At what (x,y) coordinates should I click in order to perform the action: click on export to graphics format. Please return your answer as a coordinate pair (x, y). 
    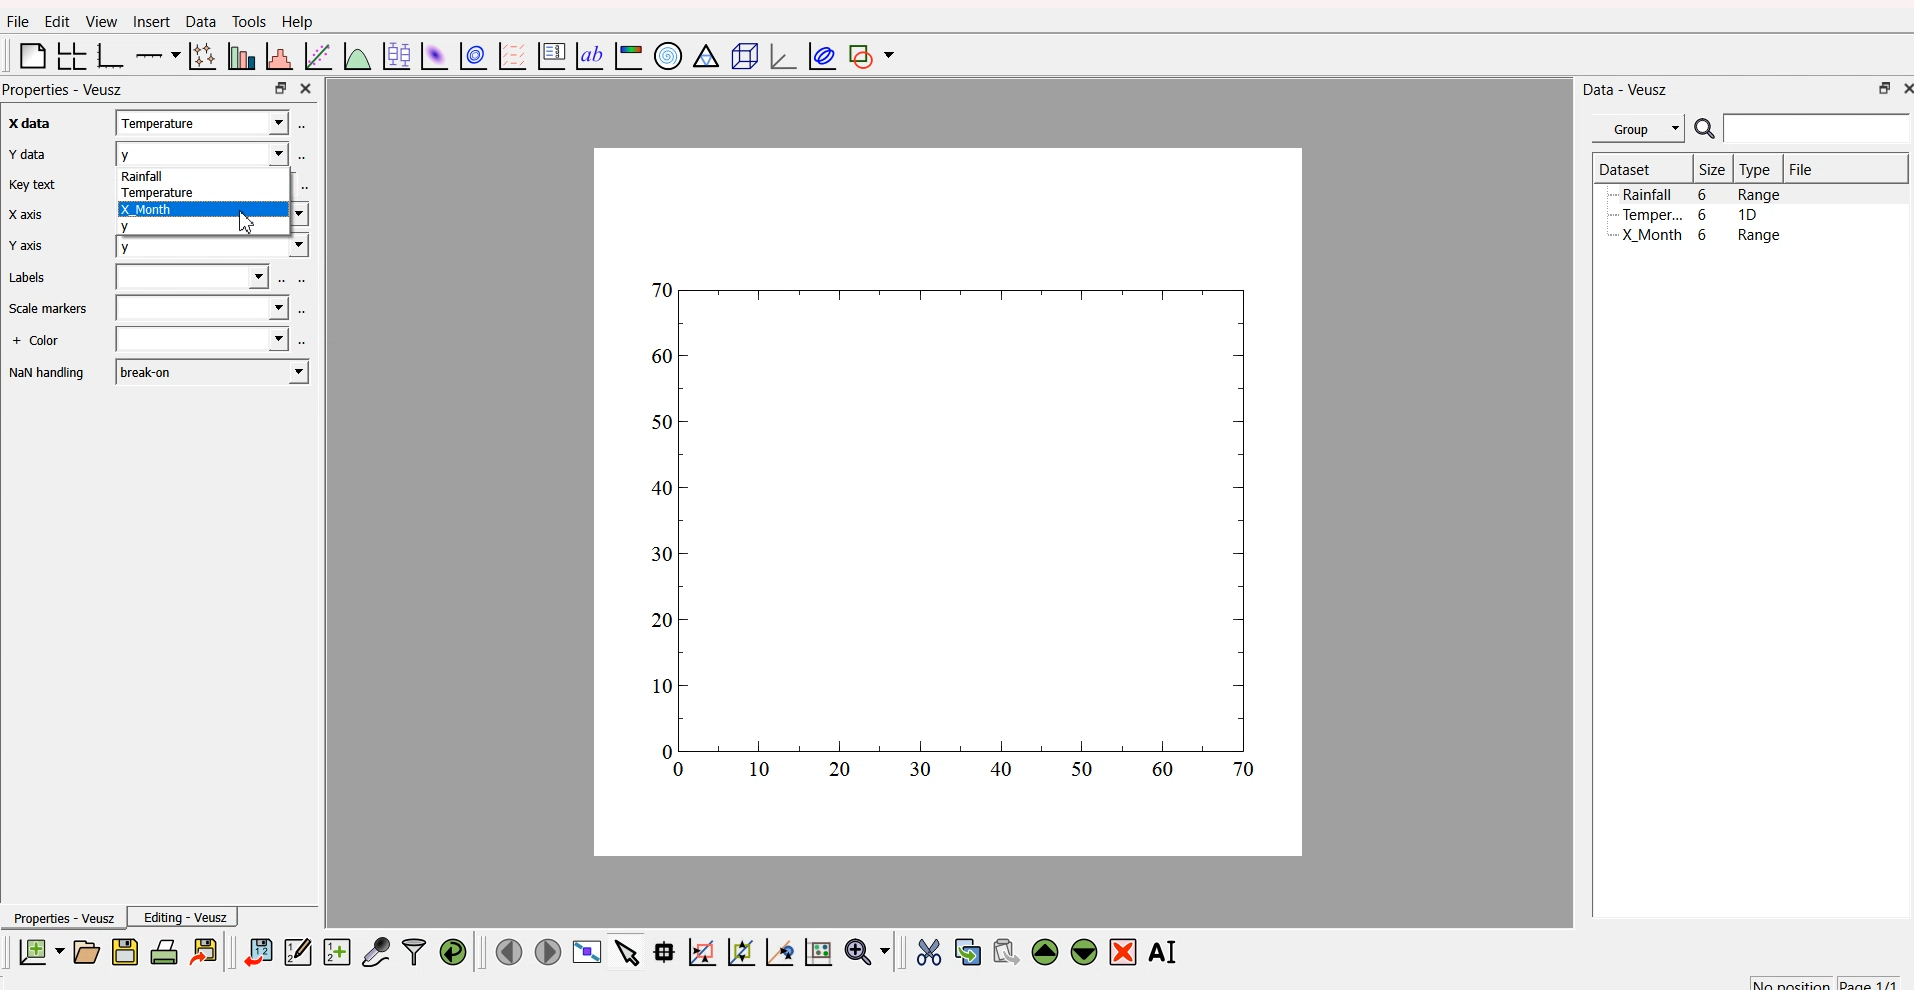
    Looking at the image, I should click on (207, 950).